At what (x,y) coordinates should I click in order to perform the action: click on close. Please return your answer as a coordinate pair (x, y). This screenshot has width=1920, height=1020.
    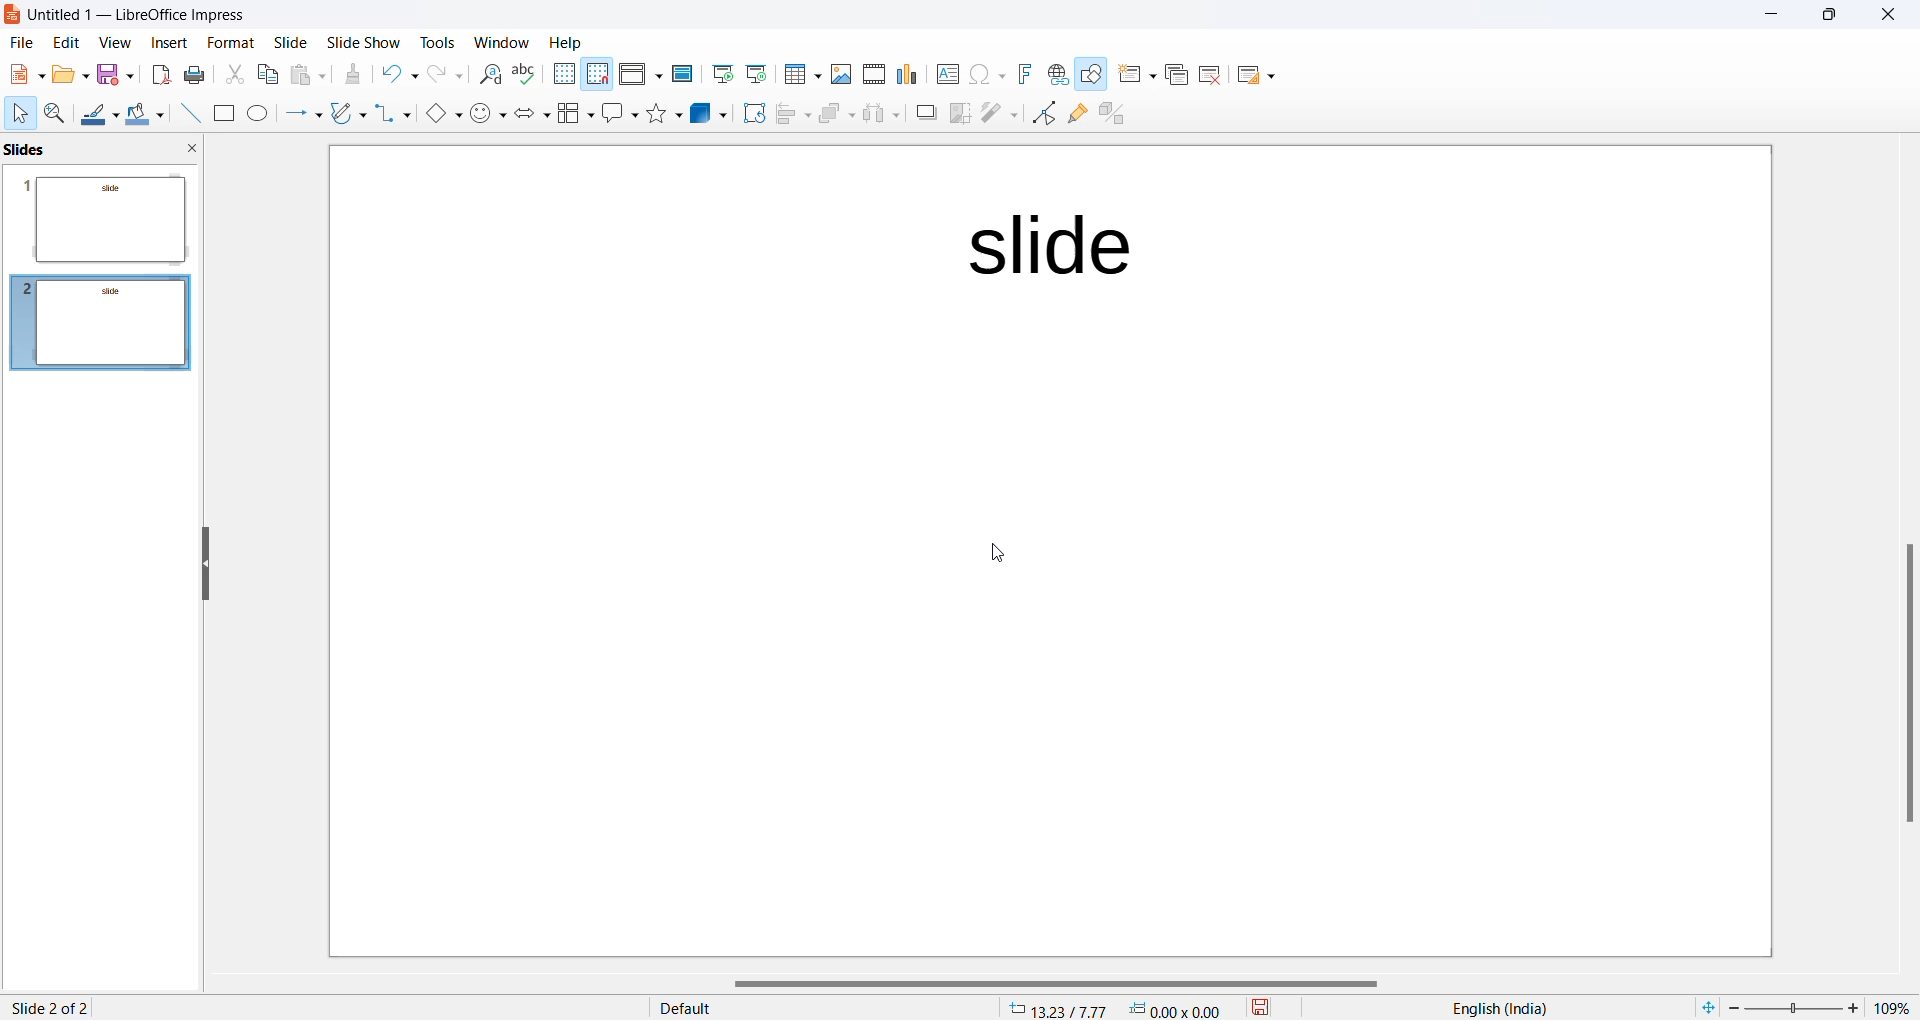
    Looking at the image, I should click on (1888, 18).